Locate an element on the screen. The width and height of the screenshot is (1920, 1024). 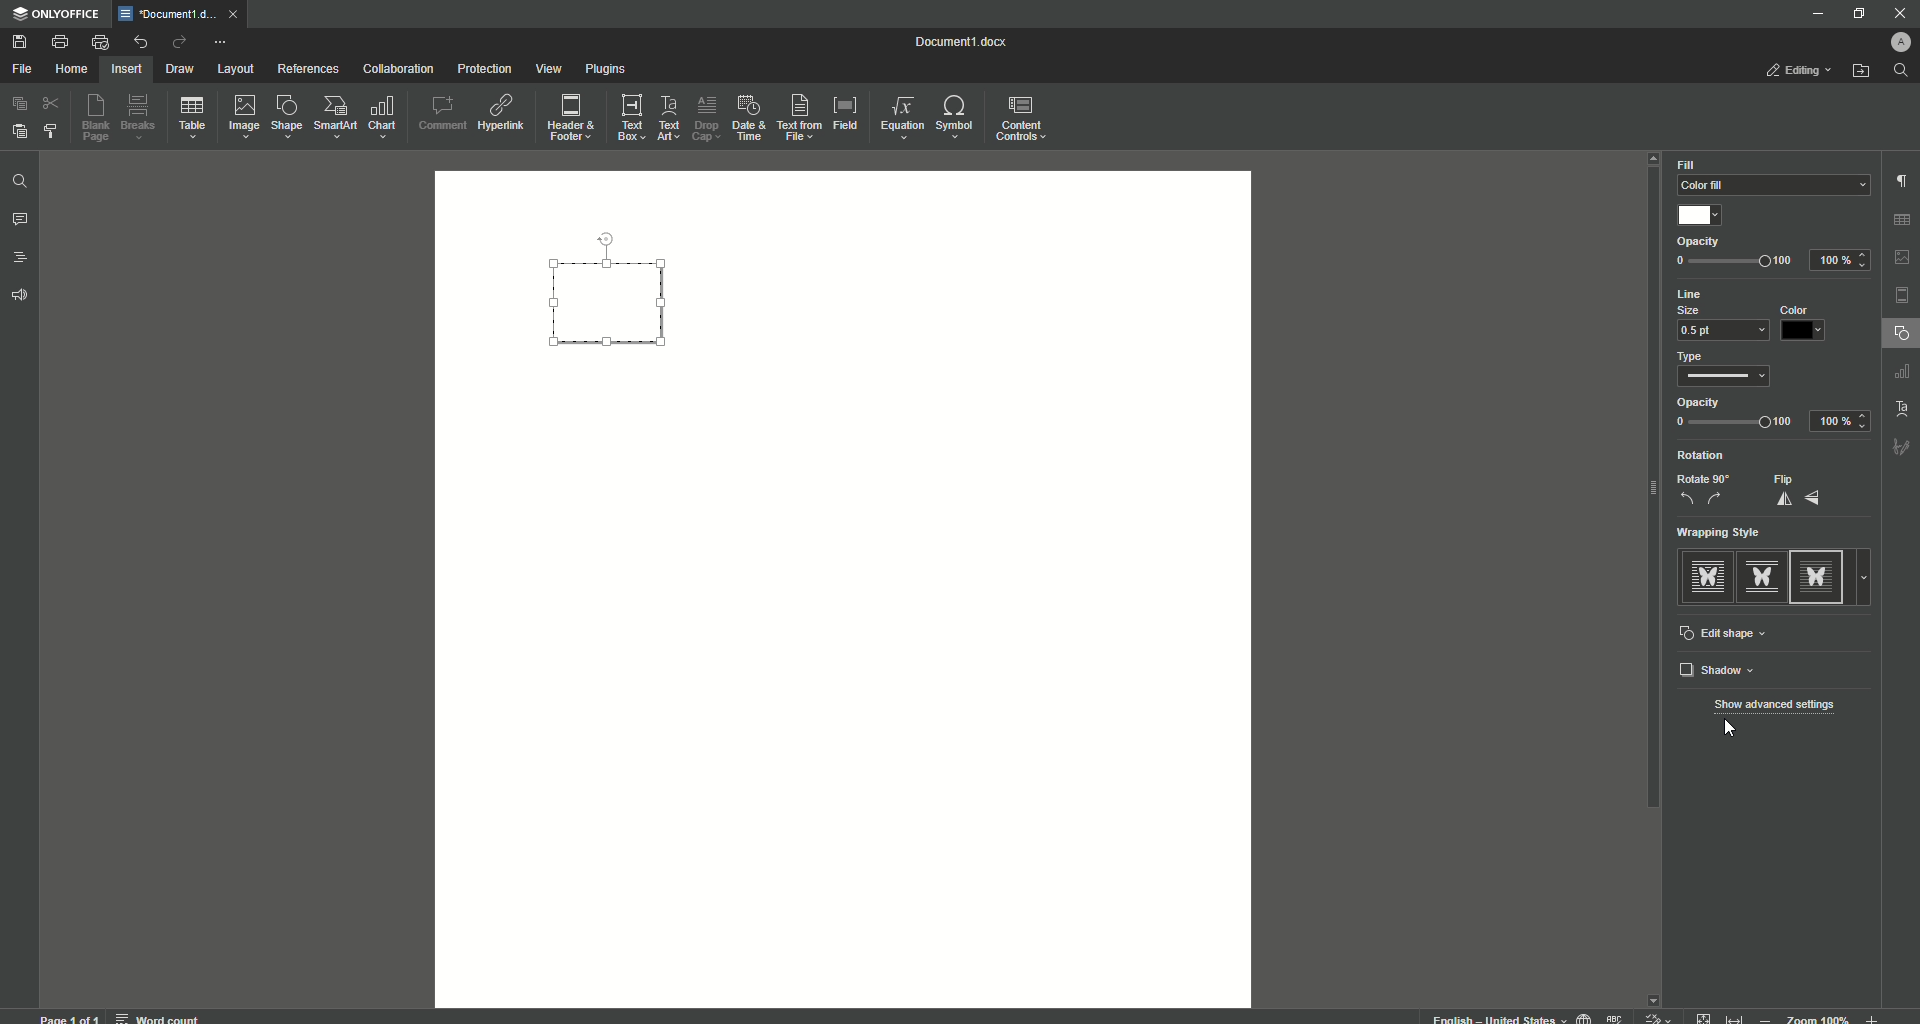
fit to width is located at coordinates (1738, 1016).